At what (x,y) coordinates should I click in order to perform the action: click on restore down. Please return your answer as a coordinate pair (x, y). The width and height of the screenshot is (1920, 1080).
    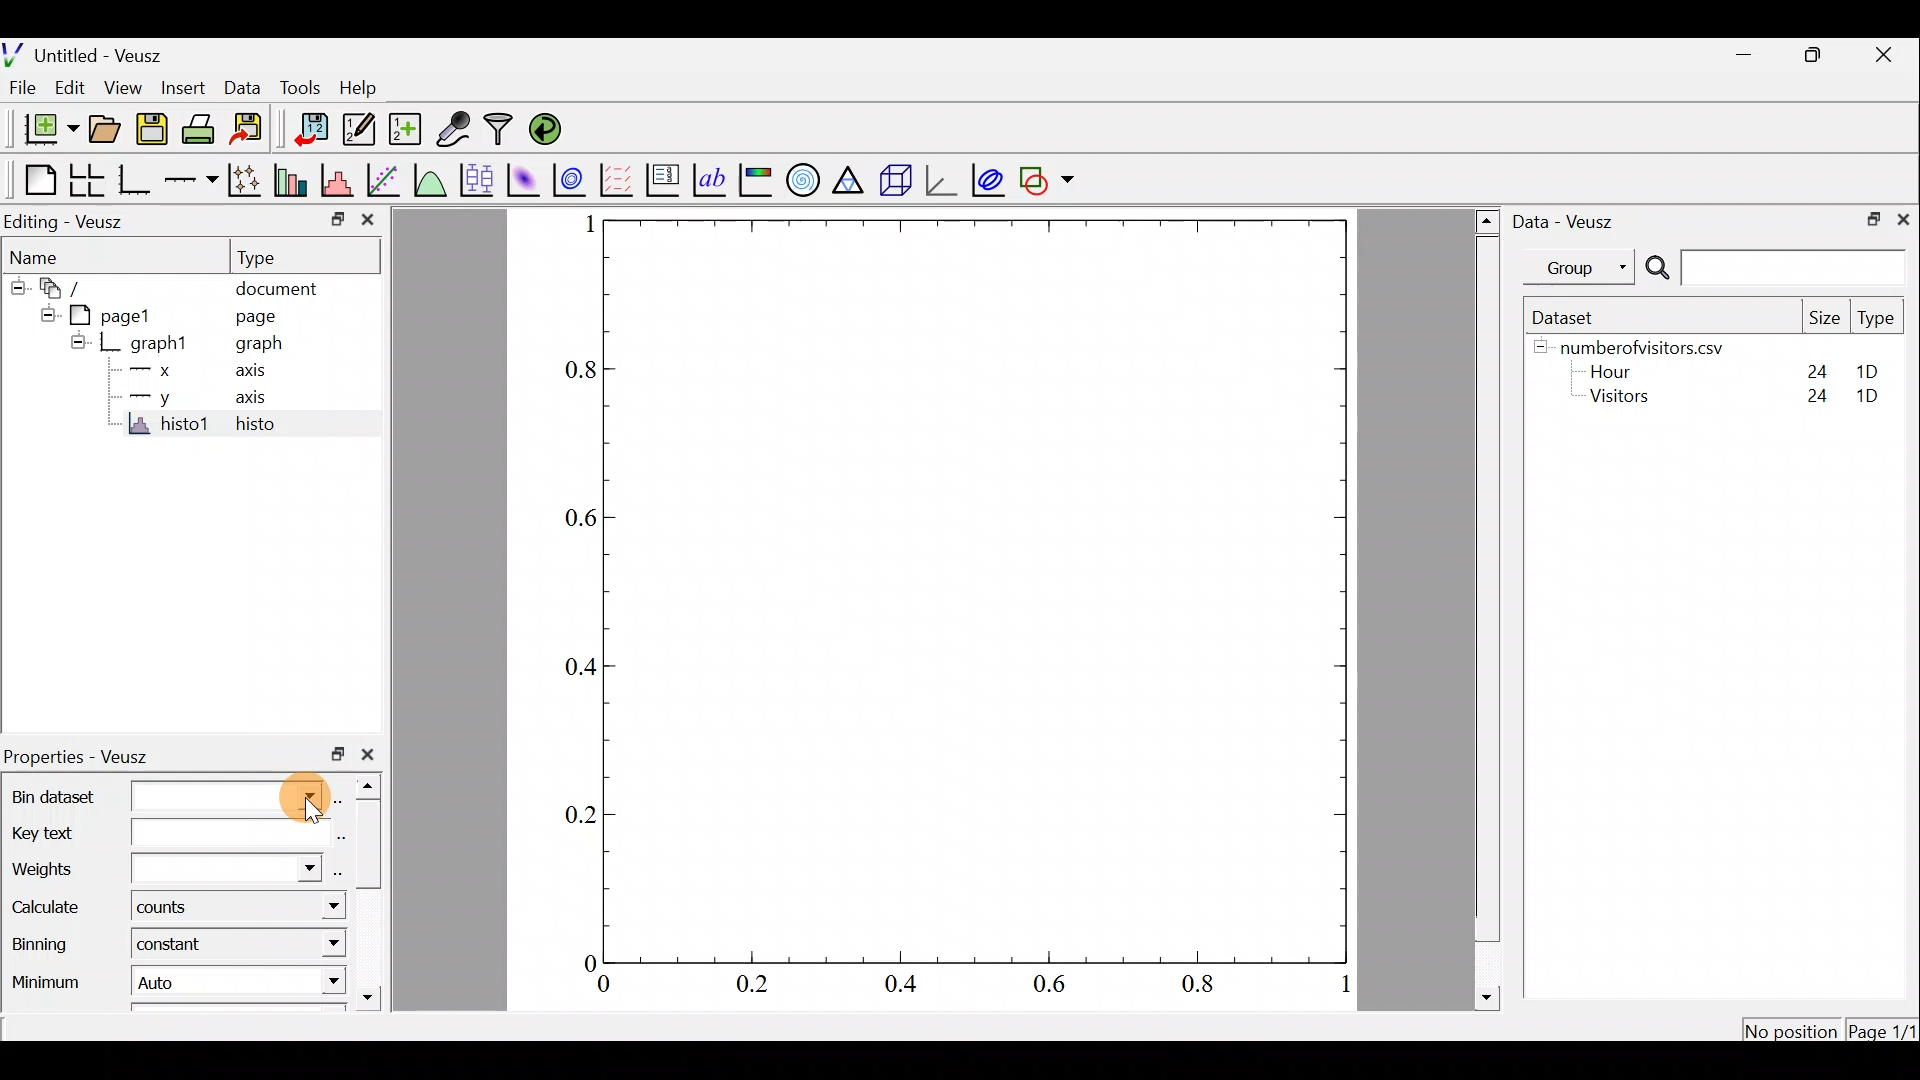
    Looking at the image, I should click on (1871, 220).